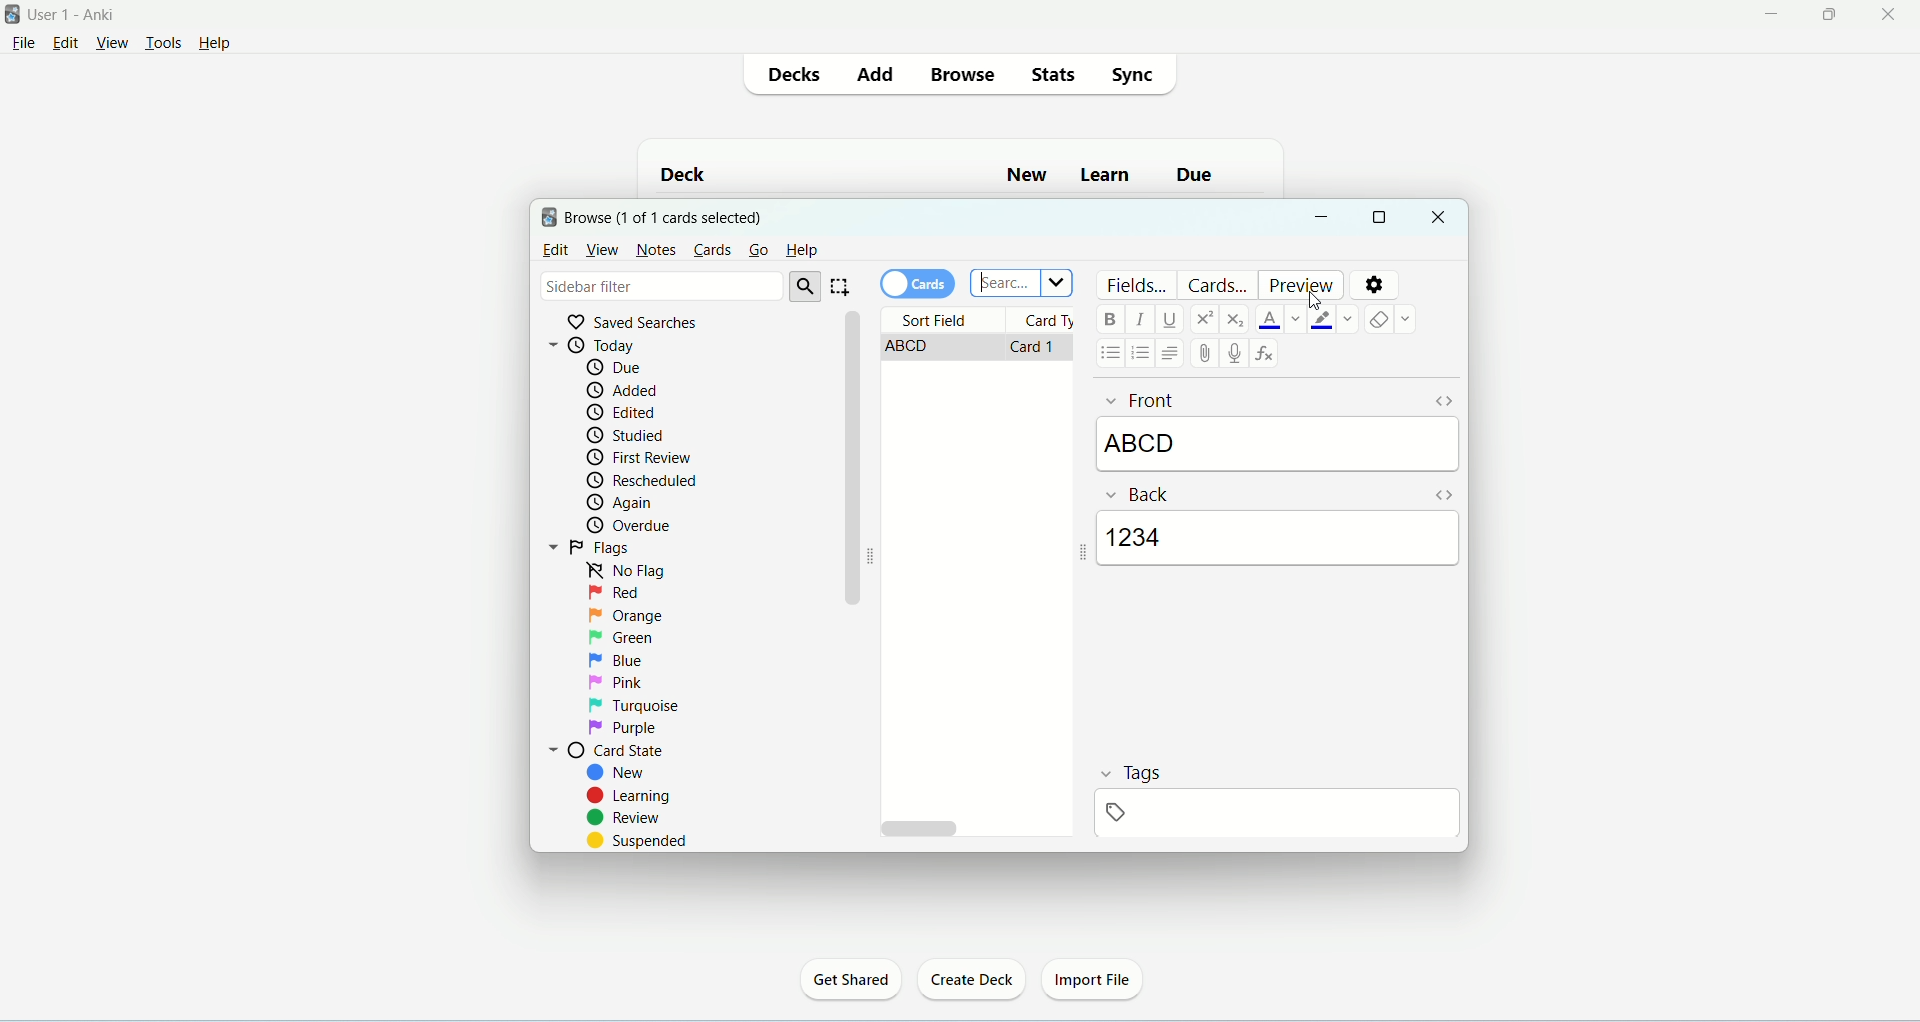 The image size is (1920, 1022). What do you see at coordinates (615, 343) in the screenshot?
I see `today` at bounding box center [615, 343].